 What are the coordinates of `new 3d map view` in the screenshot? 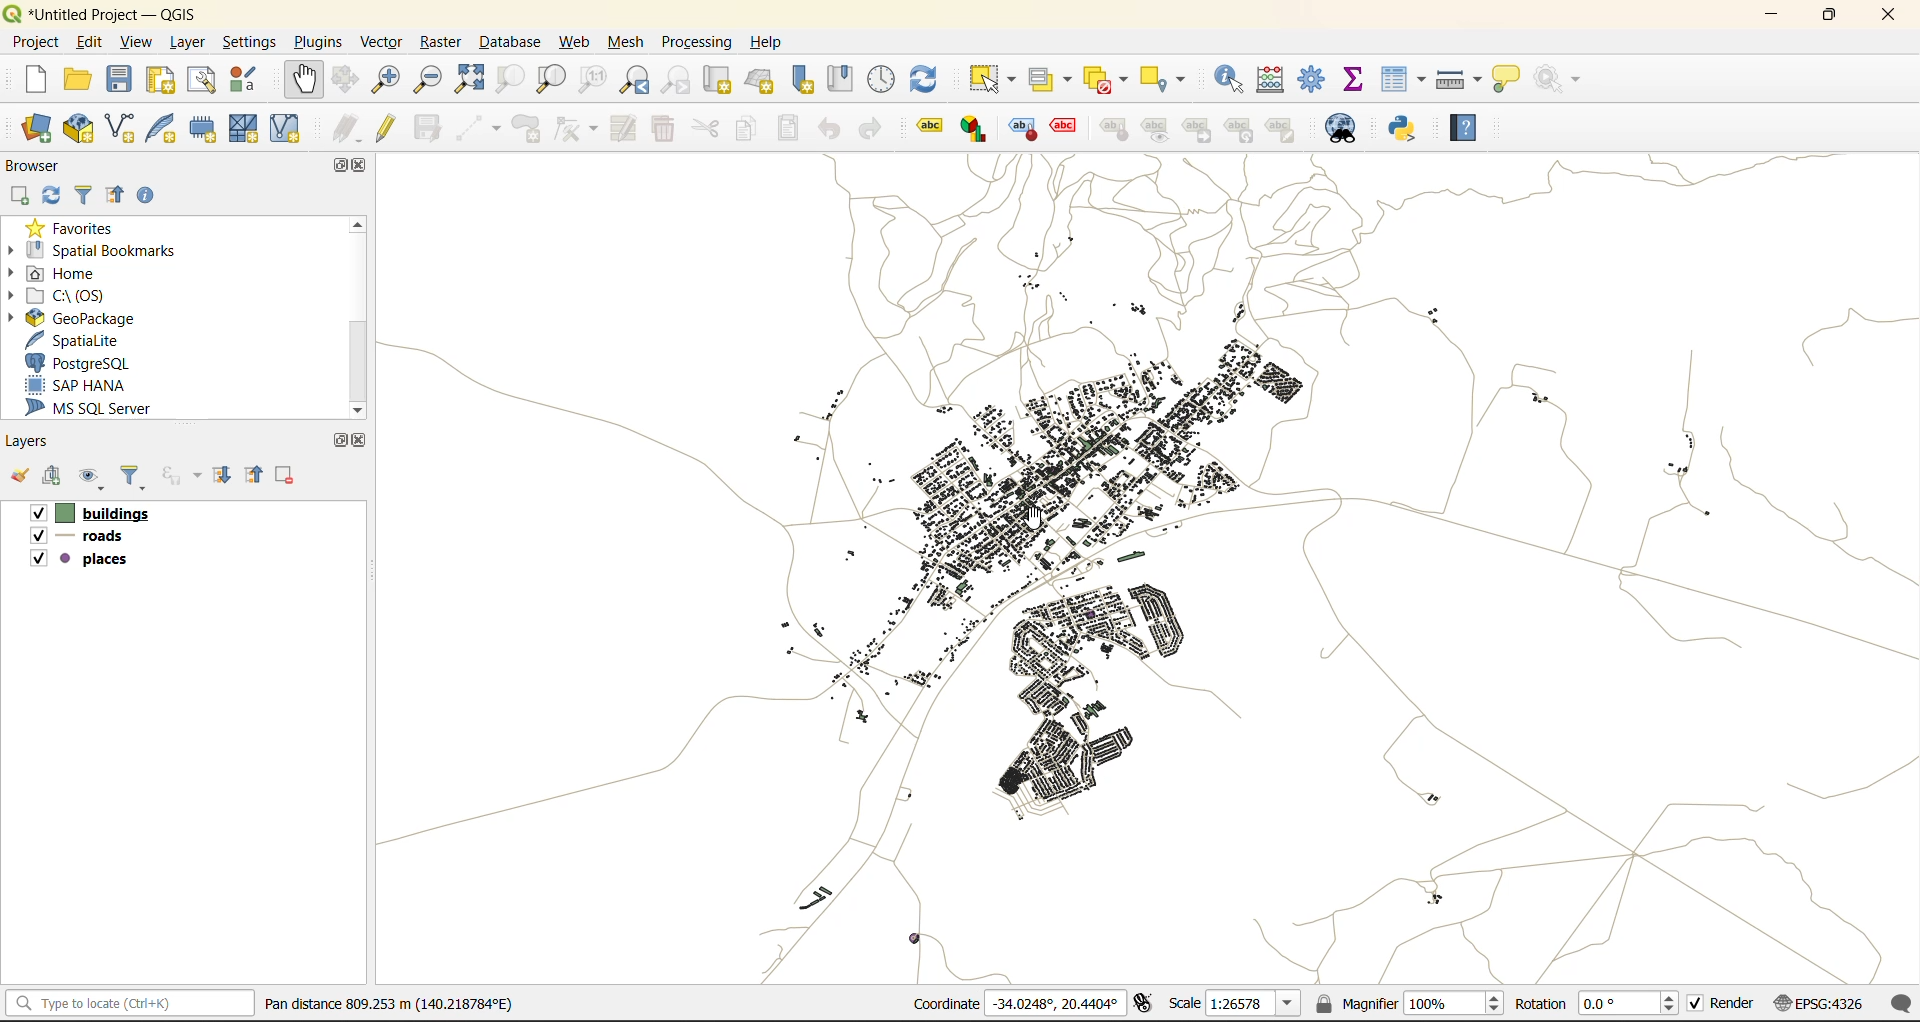 It's located at (765, 80).